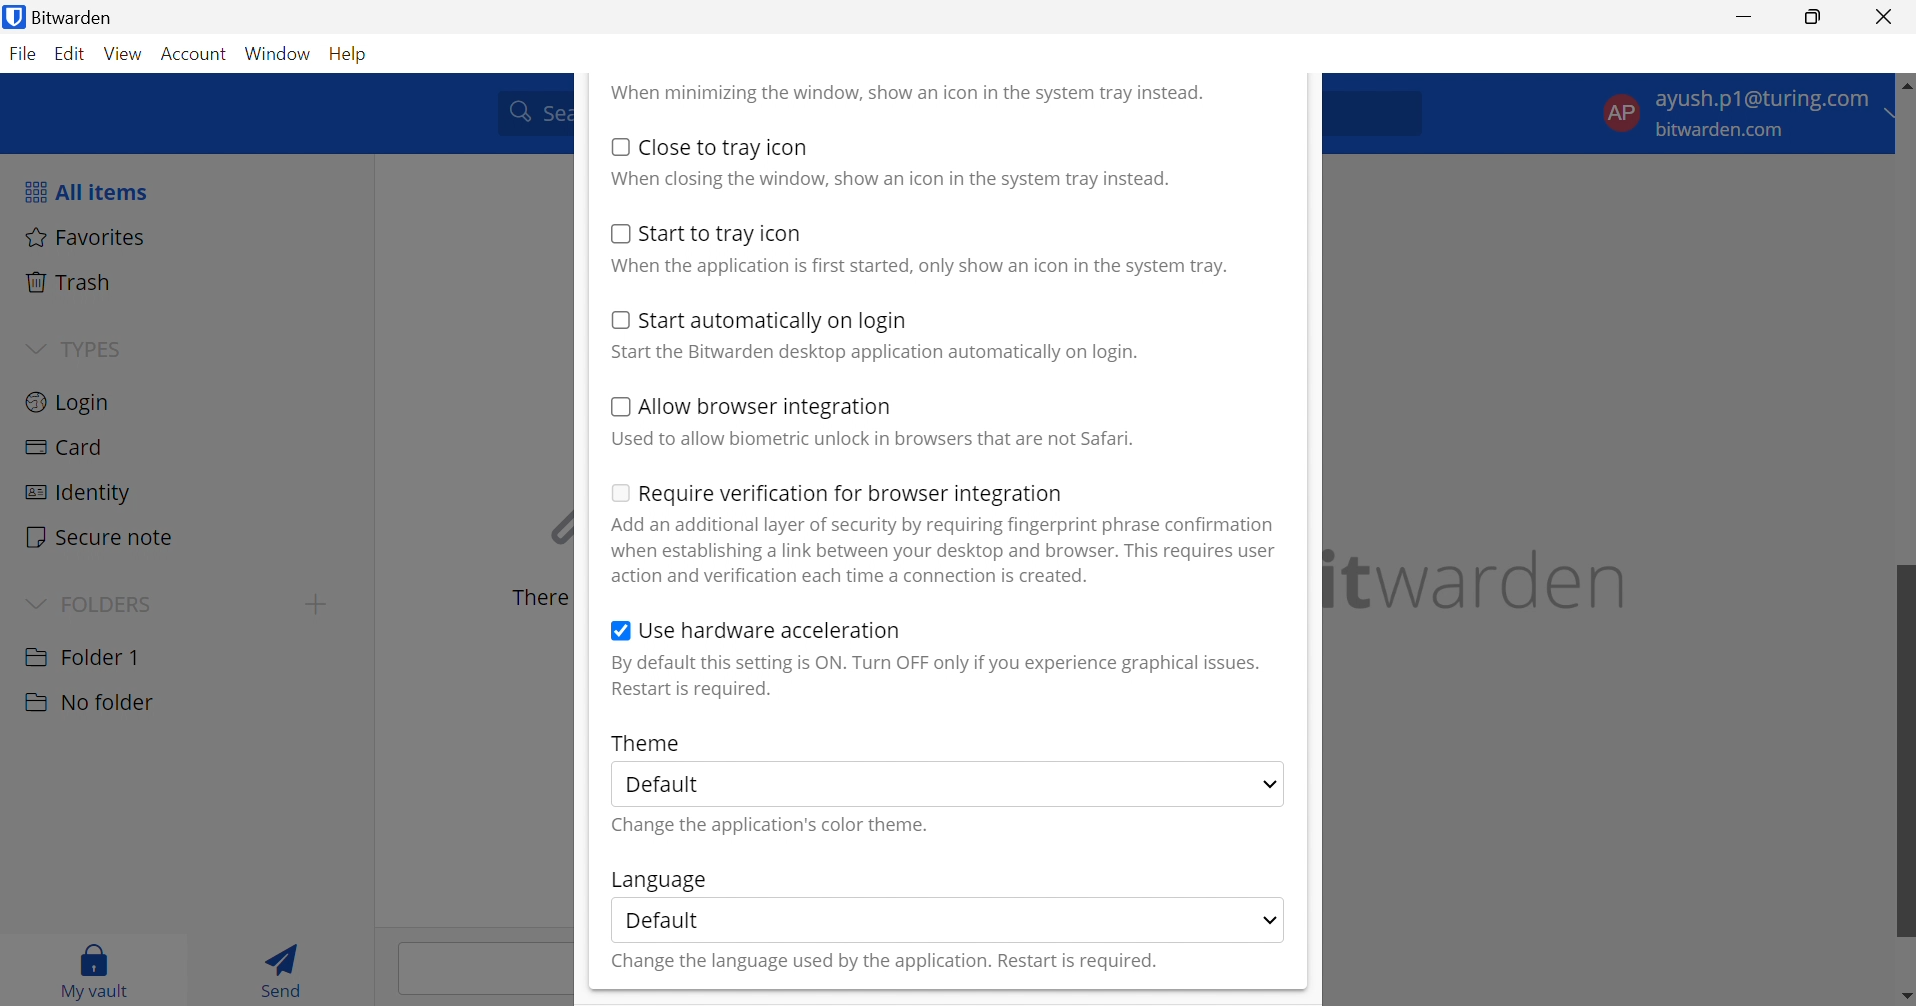 This screenshot has width=1916, height=1006. Describe the element at coordinates (529, 111) in the screenshot. I see `Search vault` at that location.